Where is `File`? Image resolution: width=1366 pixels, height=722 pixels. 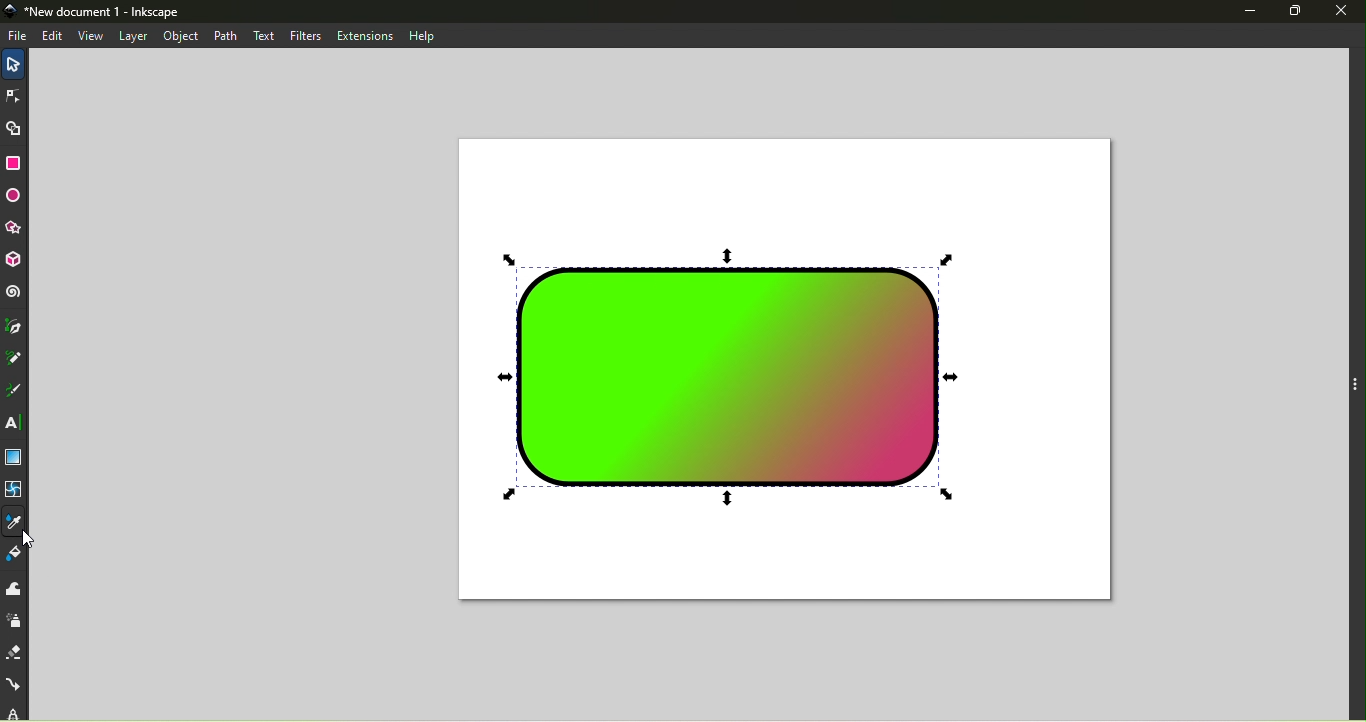
File is located at coordinates (19, 36).